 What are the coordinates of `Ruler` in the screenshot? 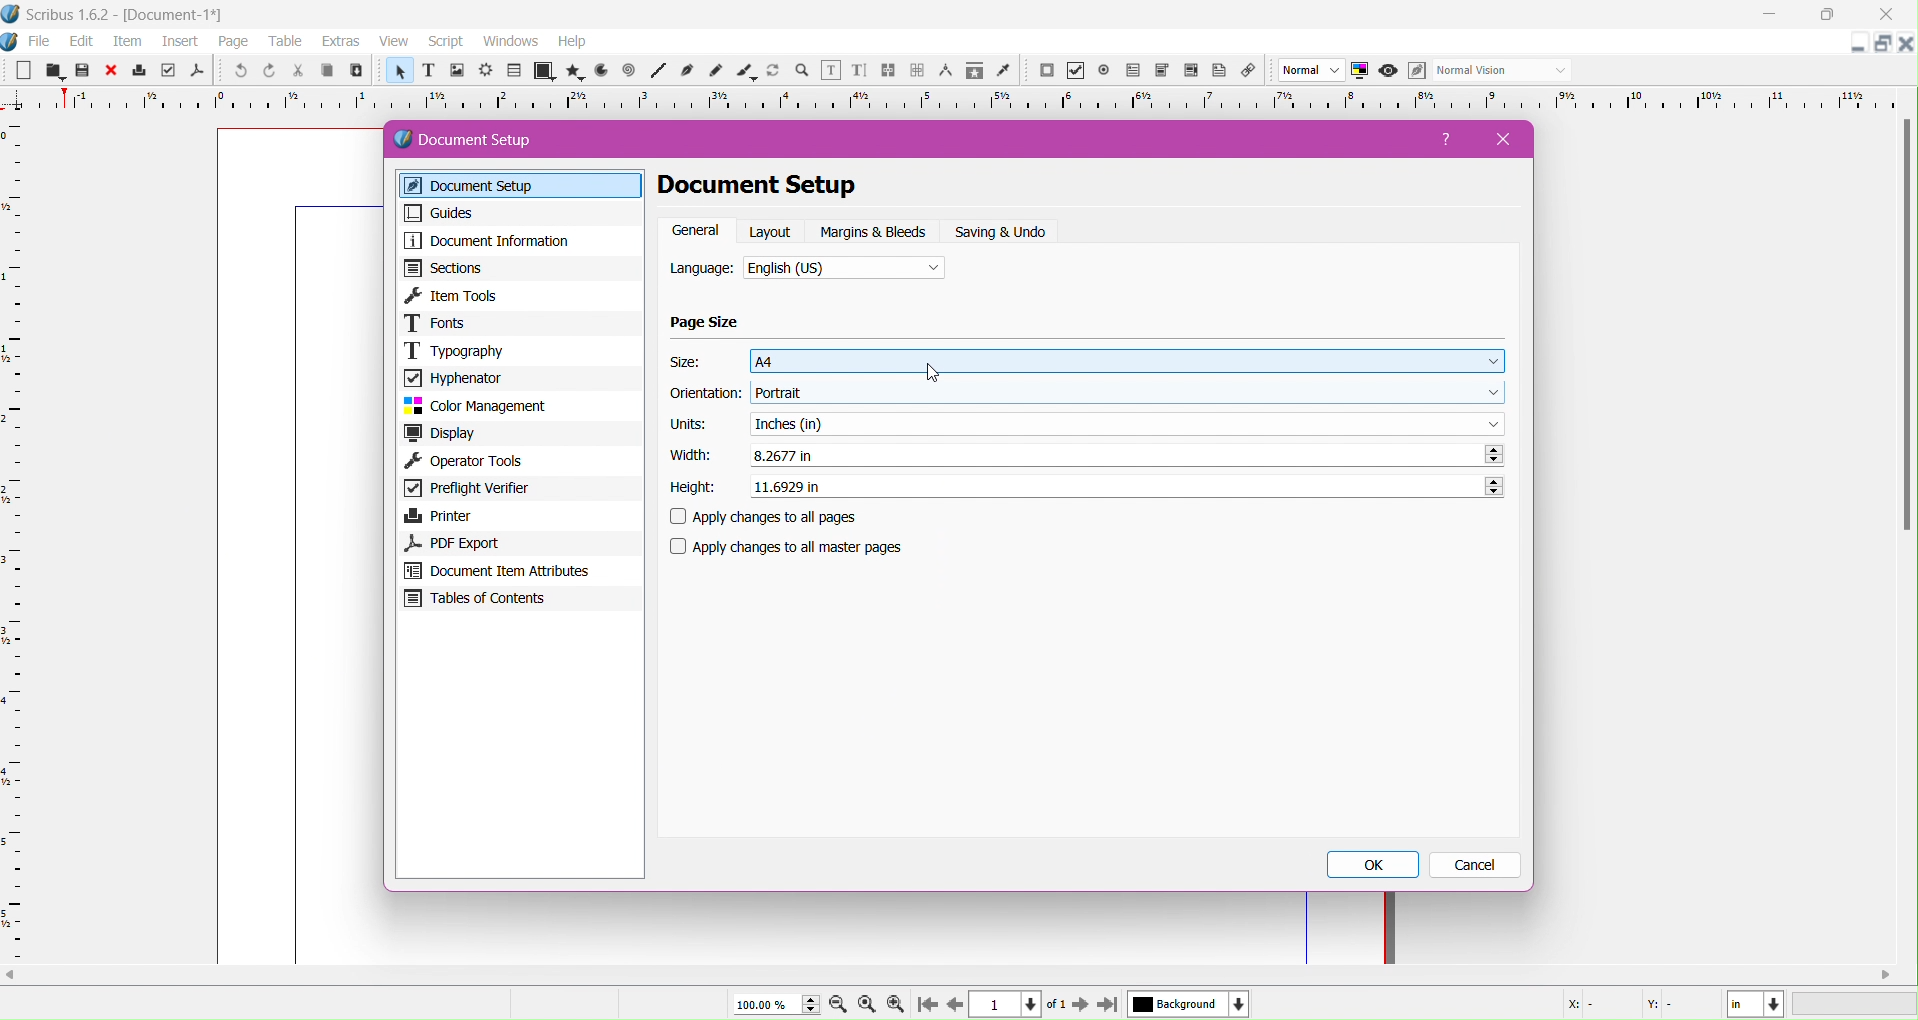 It's located at (14, 540).